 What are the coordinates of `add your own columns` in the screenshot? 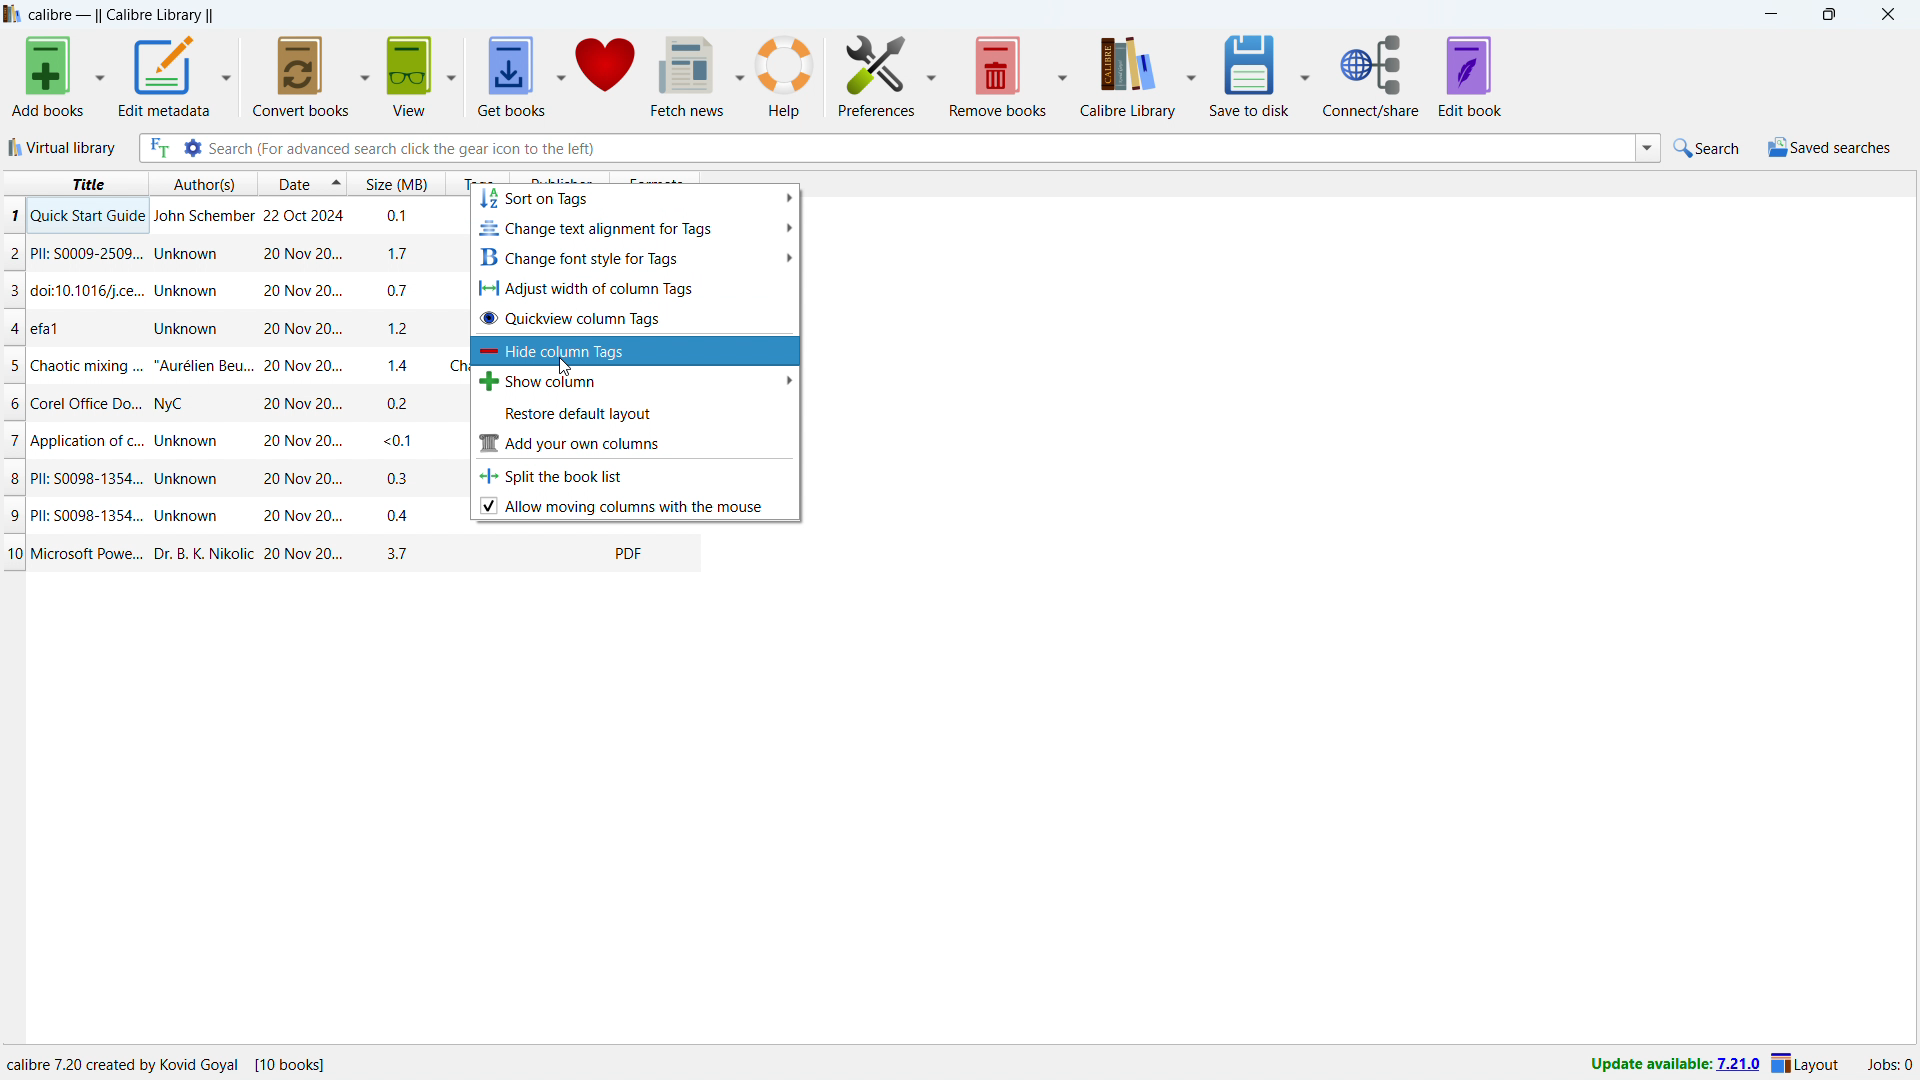 It's located at (634, 443).